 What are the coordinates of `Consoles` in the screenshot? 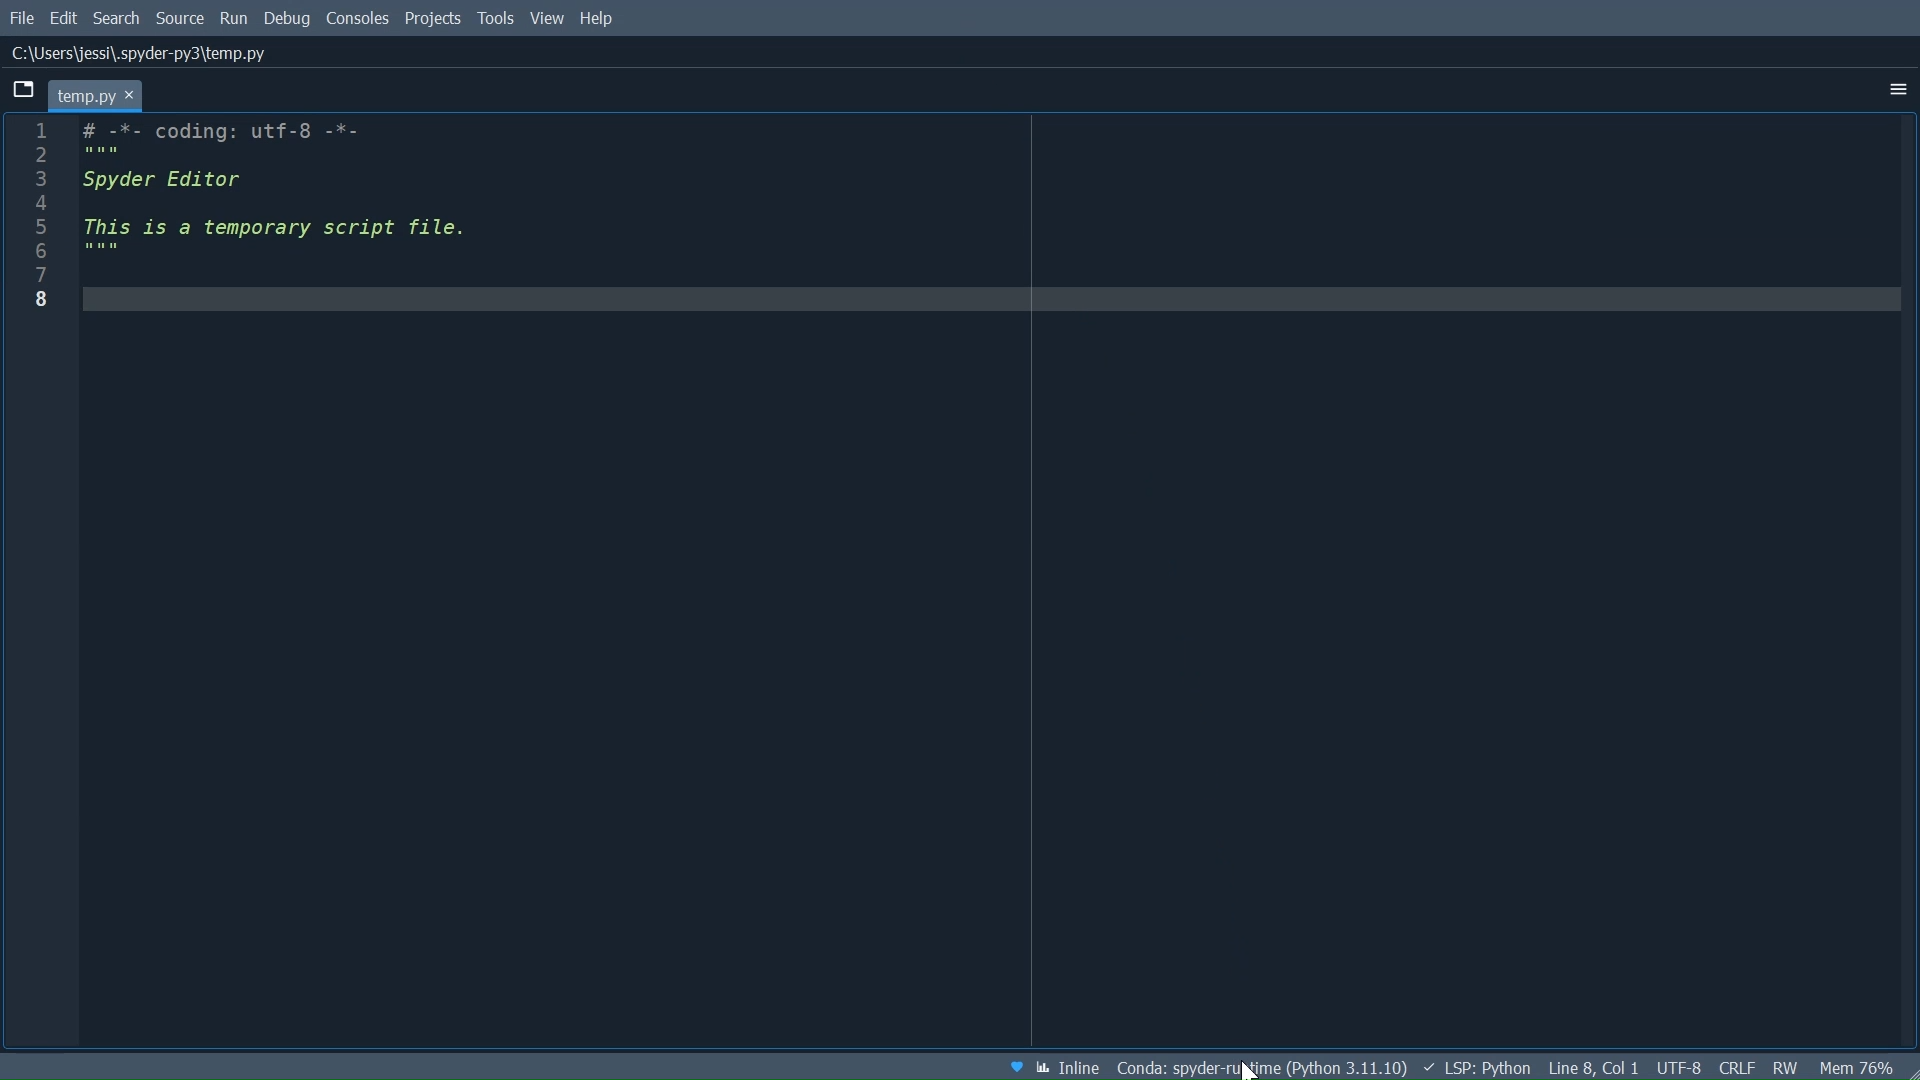 It's located at (357, 18).